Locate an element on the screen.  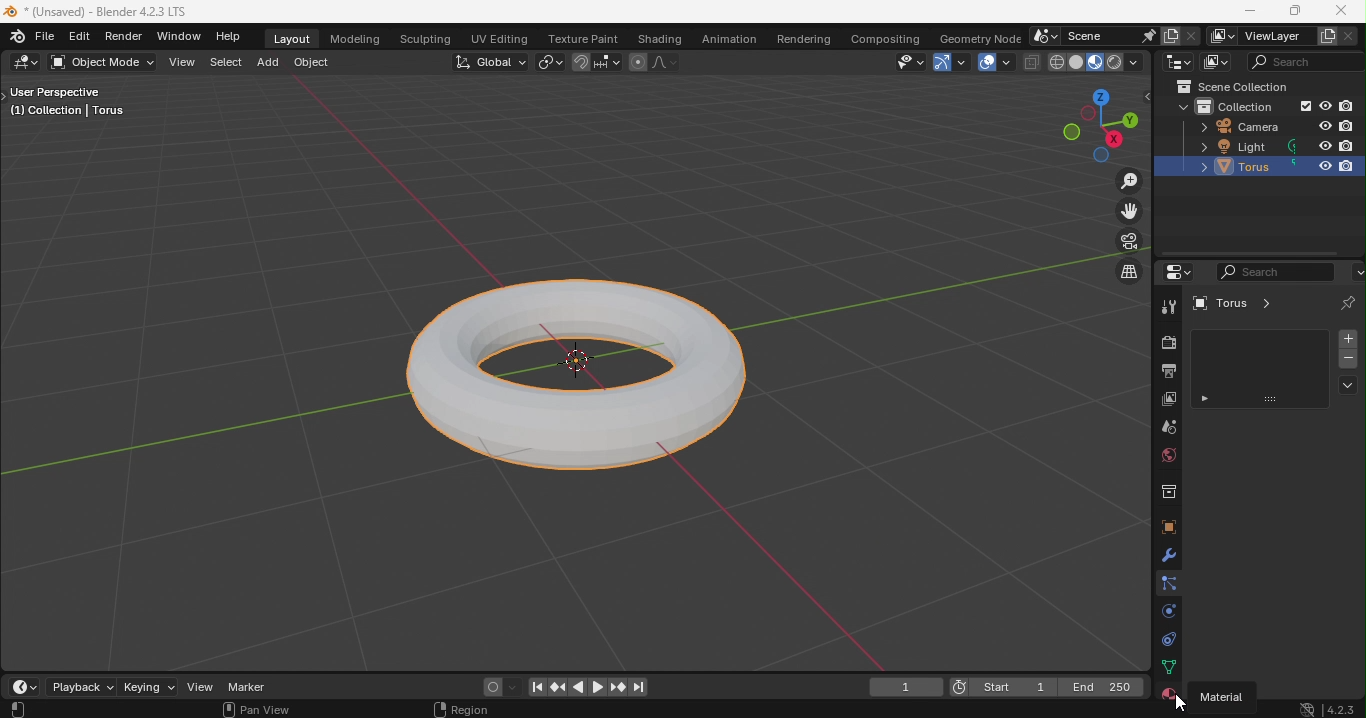
Display filter is located at coordinates (1274, 272).